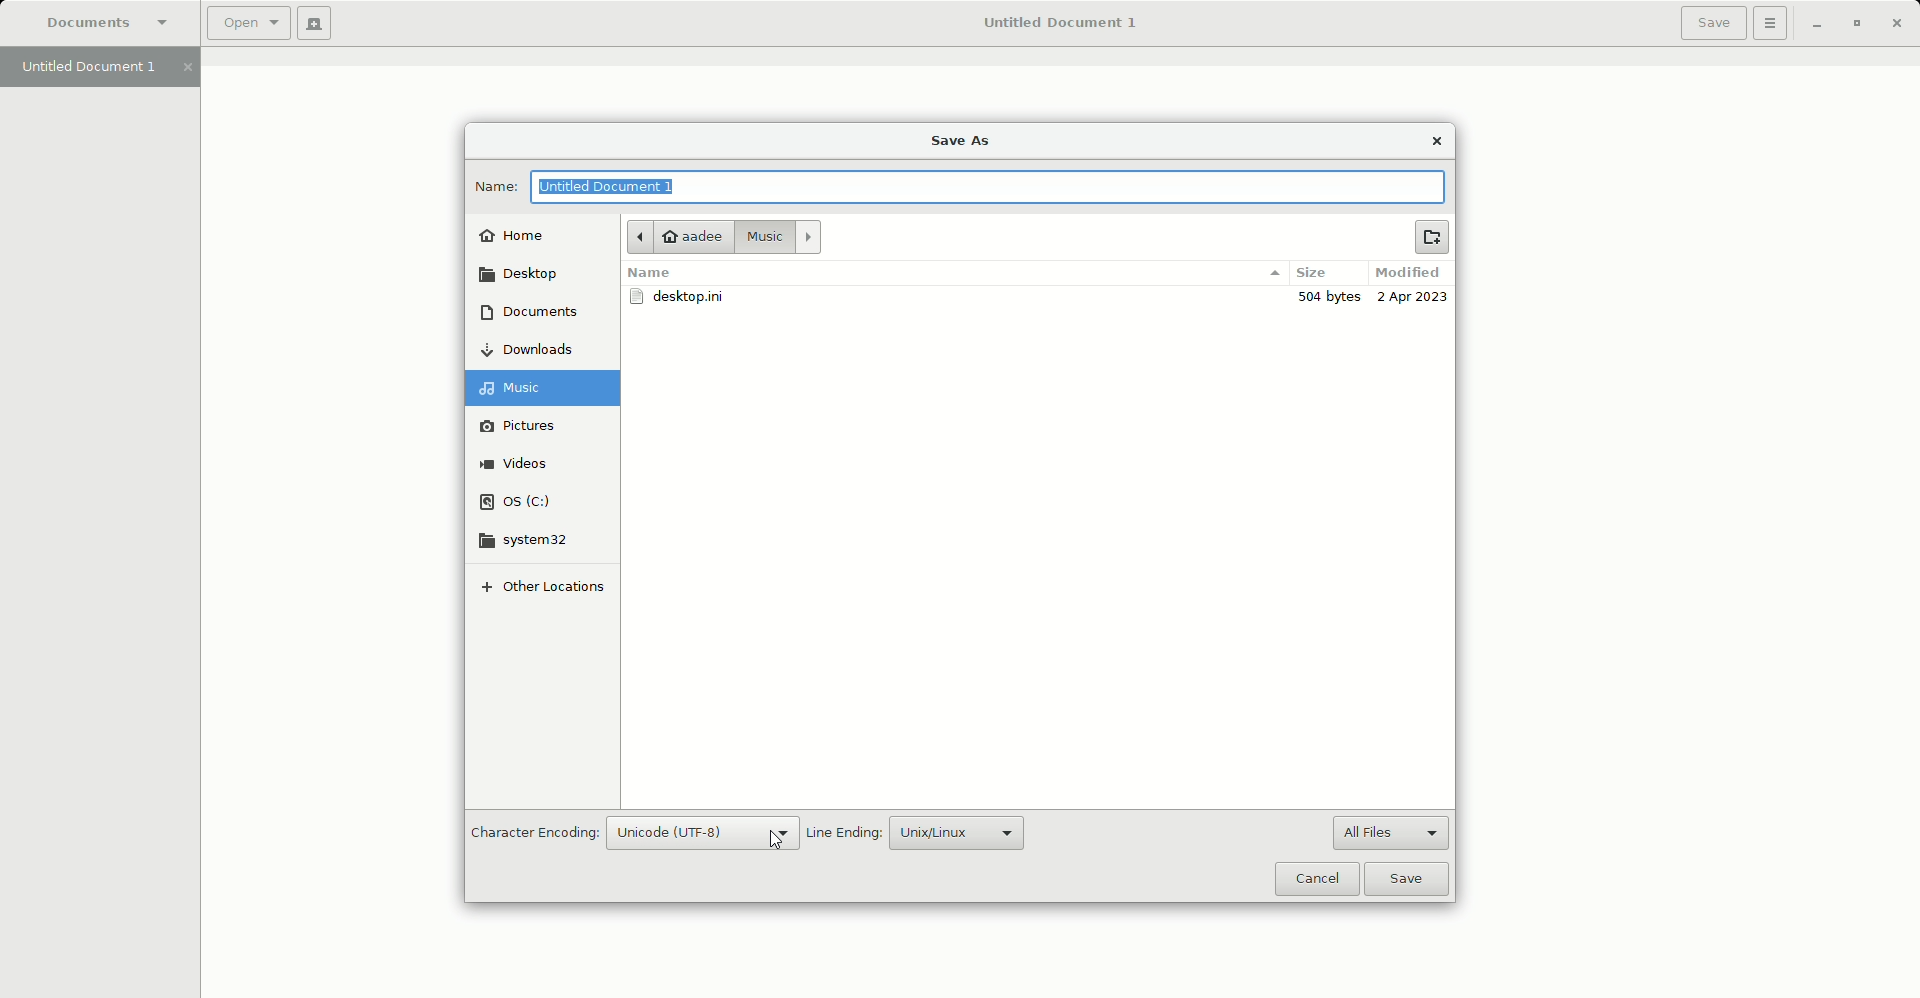 The image size is (1920, 998). What do you see at coordinates (681, 298) in the screenshot?
I see `desktop.ini` at bounding box center [681, 298].